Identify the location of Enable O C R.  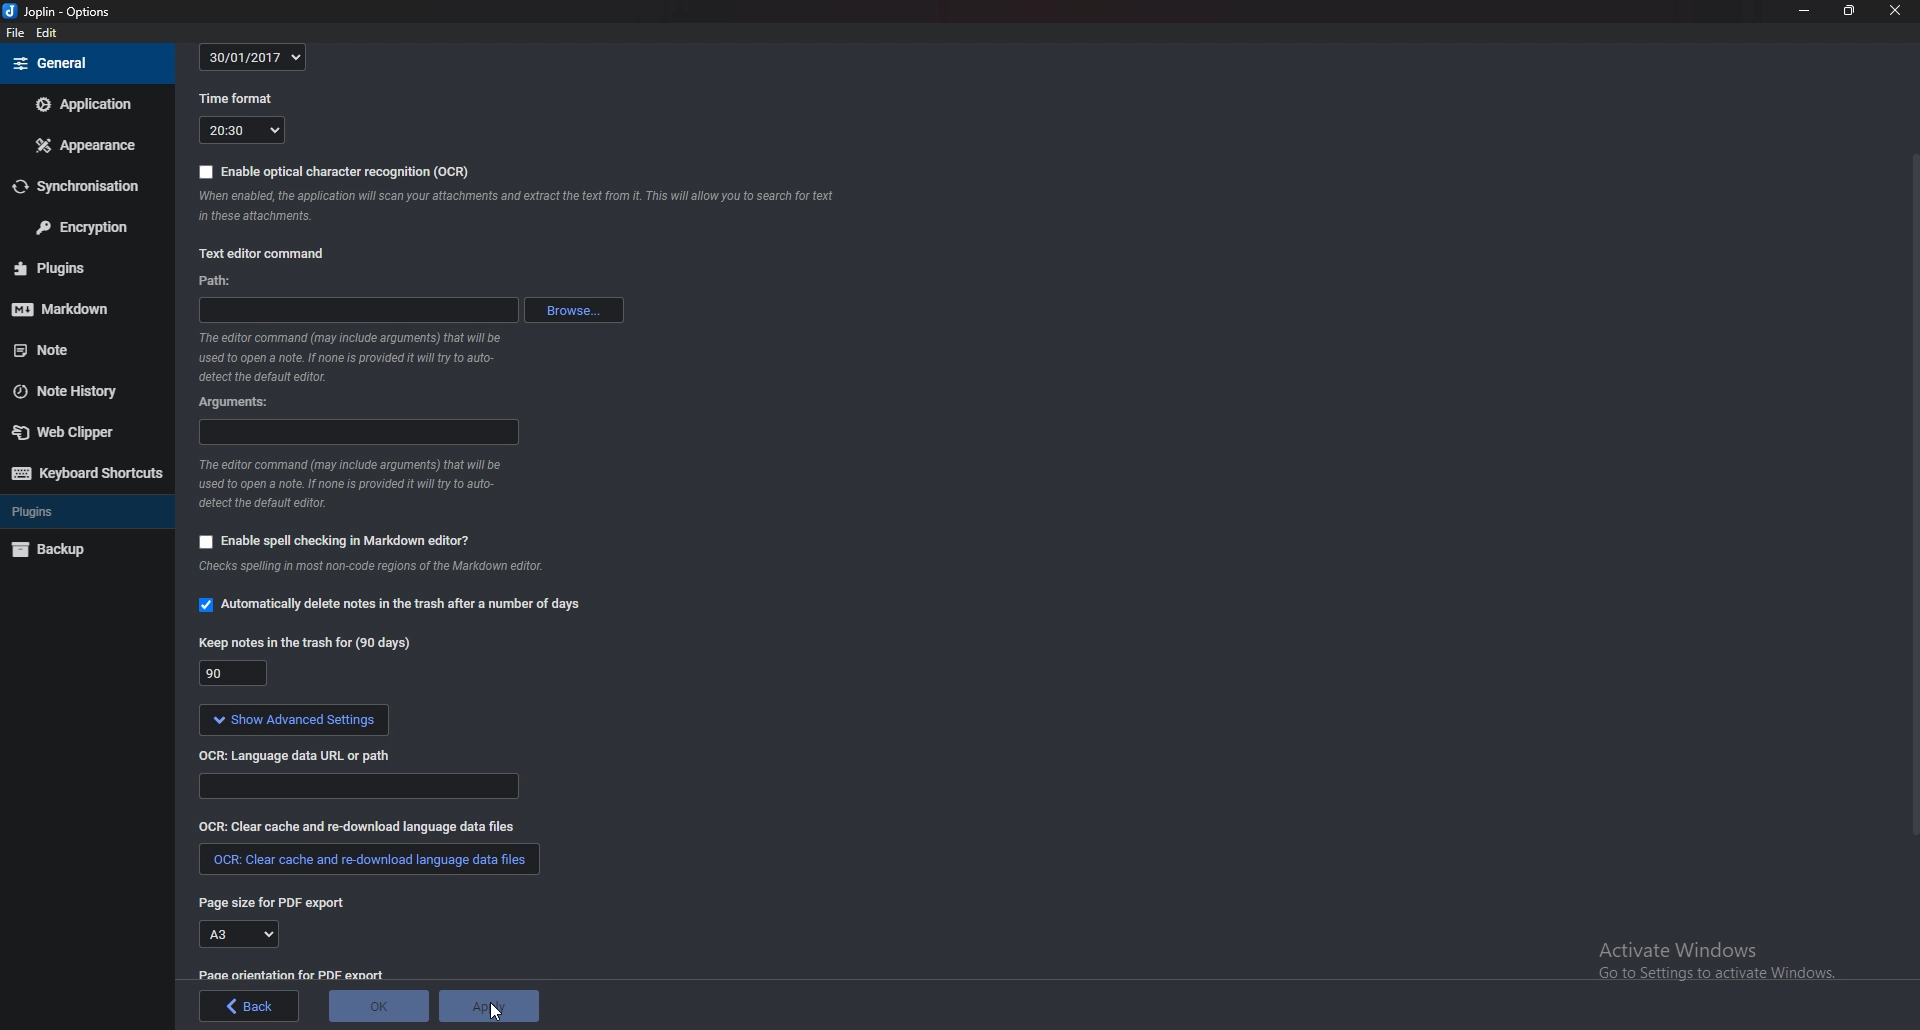
(332, 173).